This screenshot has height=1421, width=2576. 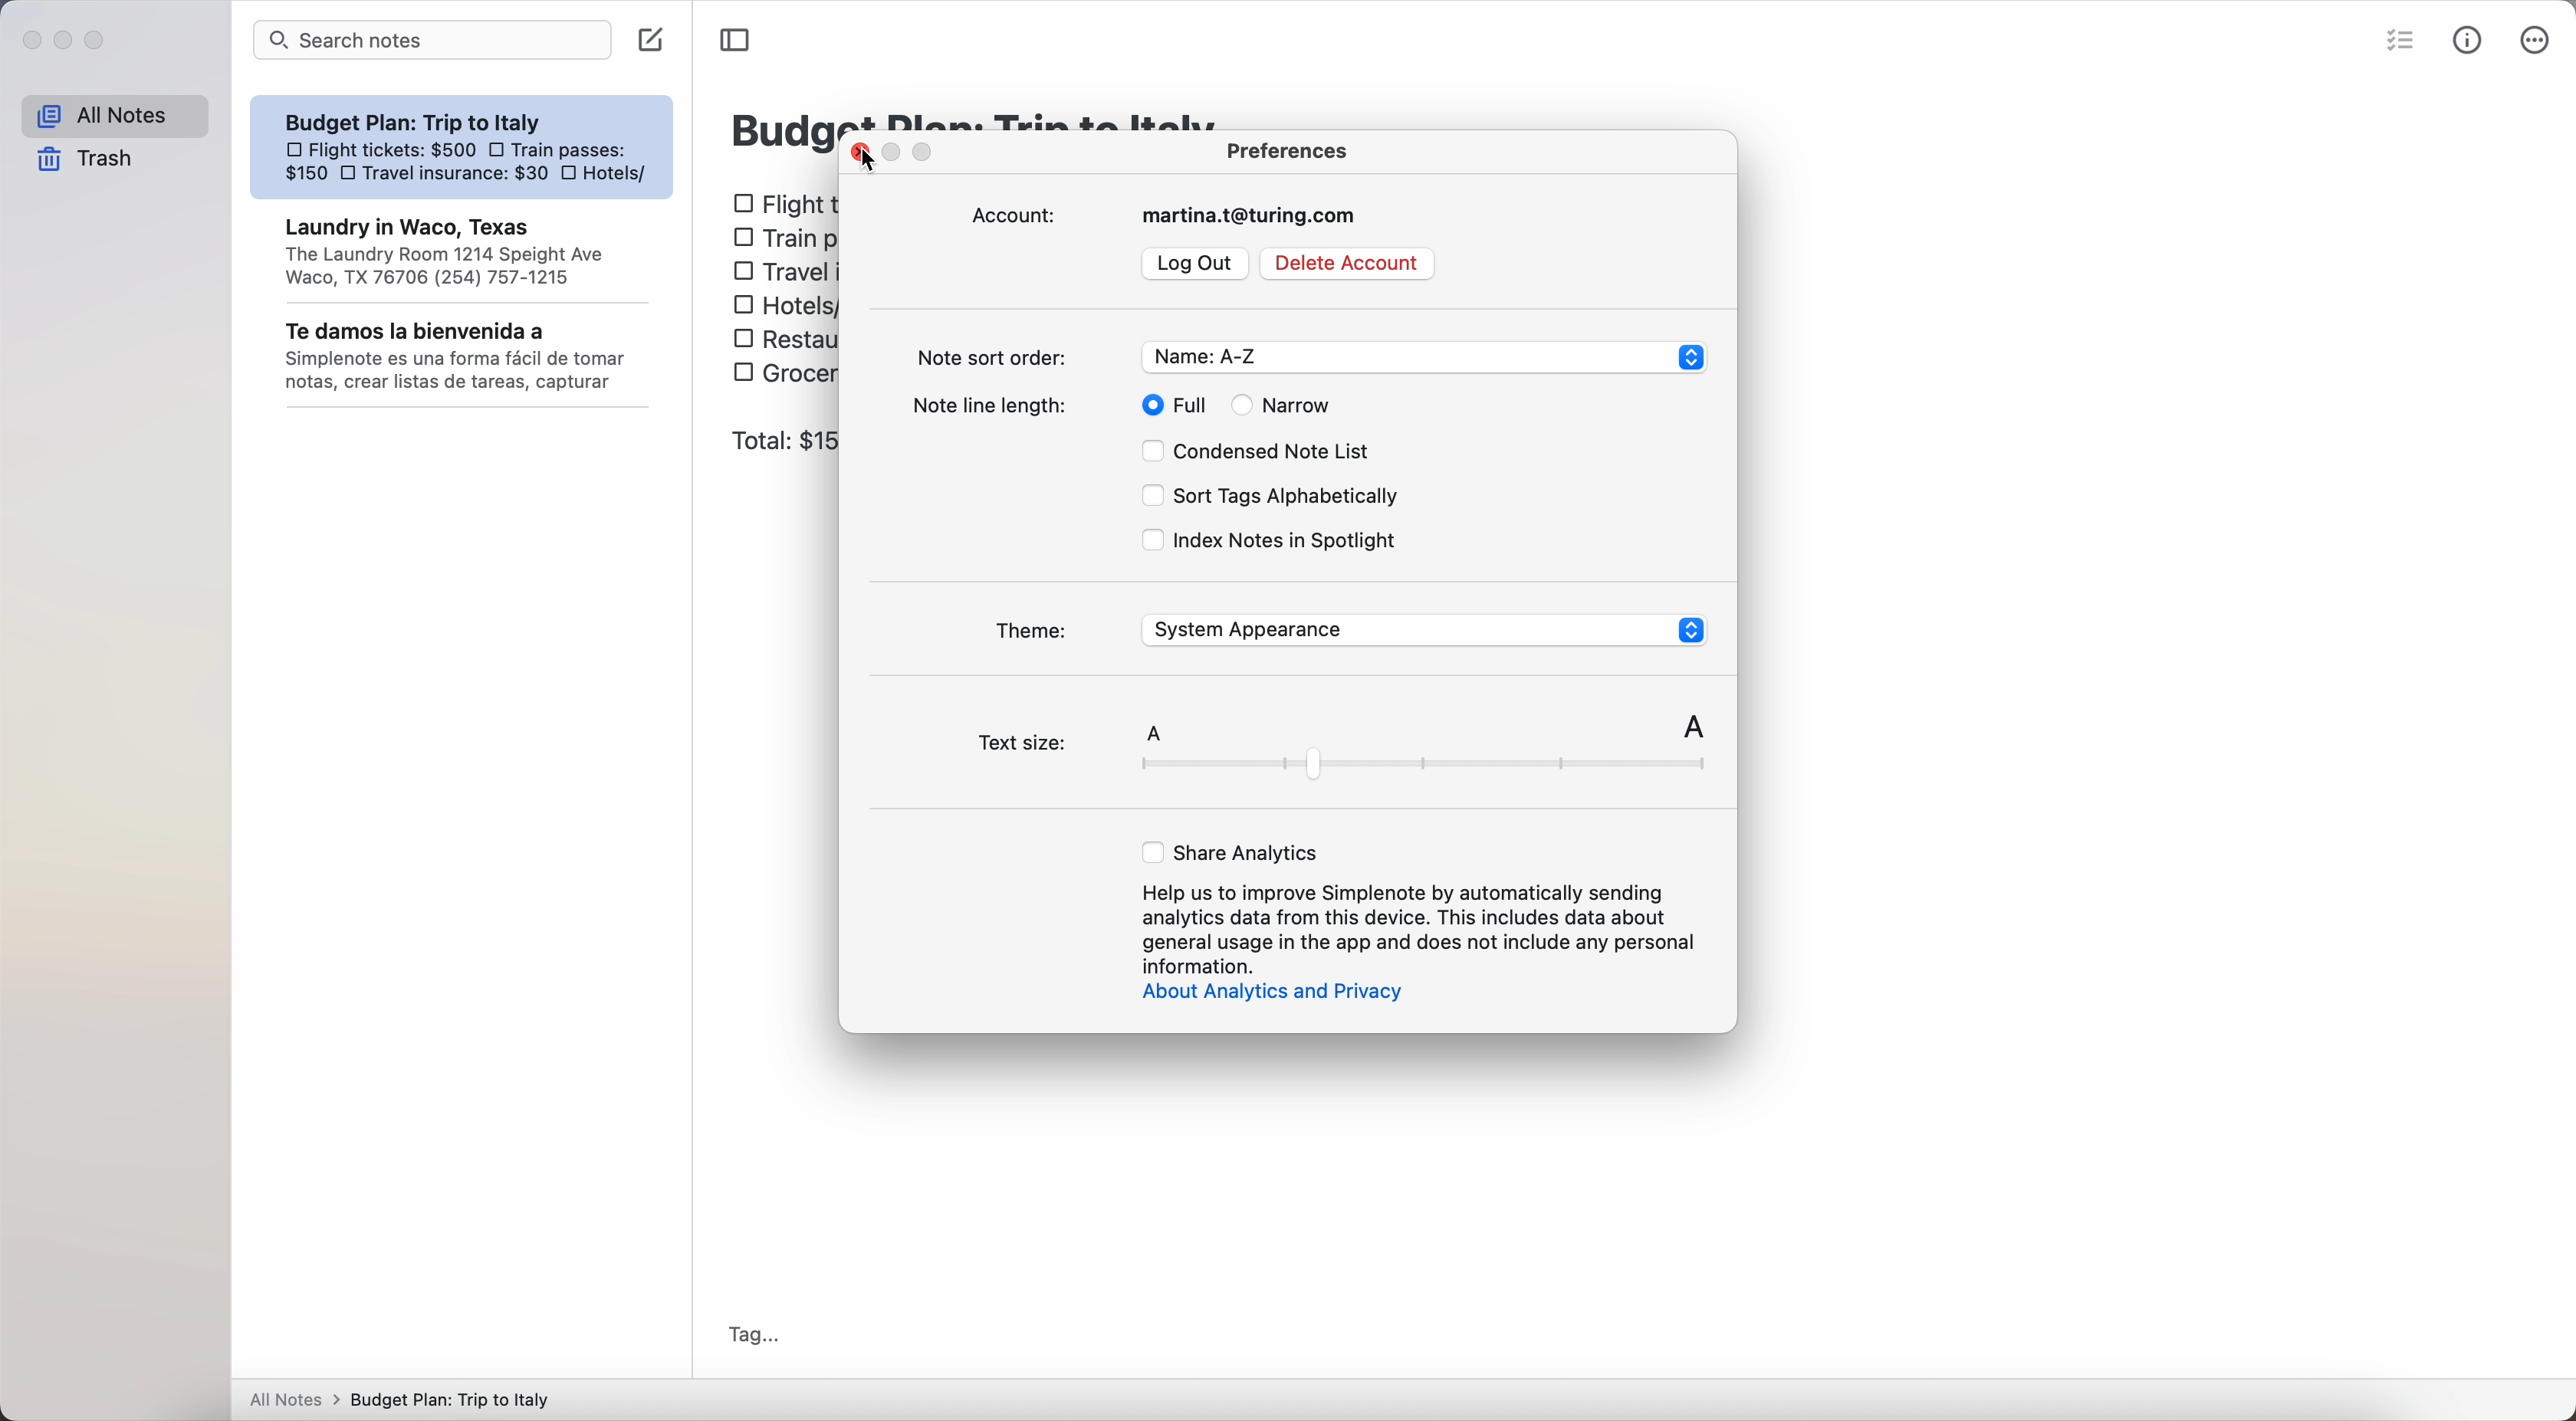 I want to click on disable maximize popup, so click(x=929, y=154).